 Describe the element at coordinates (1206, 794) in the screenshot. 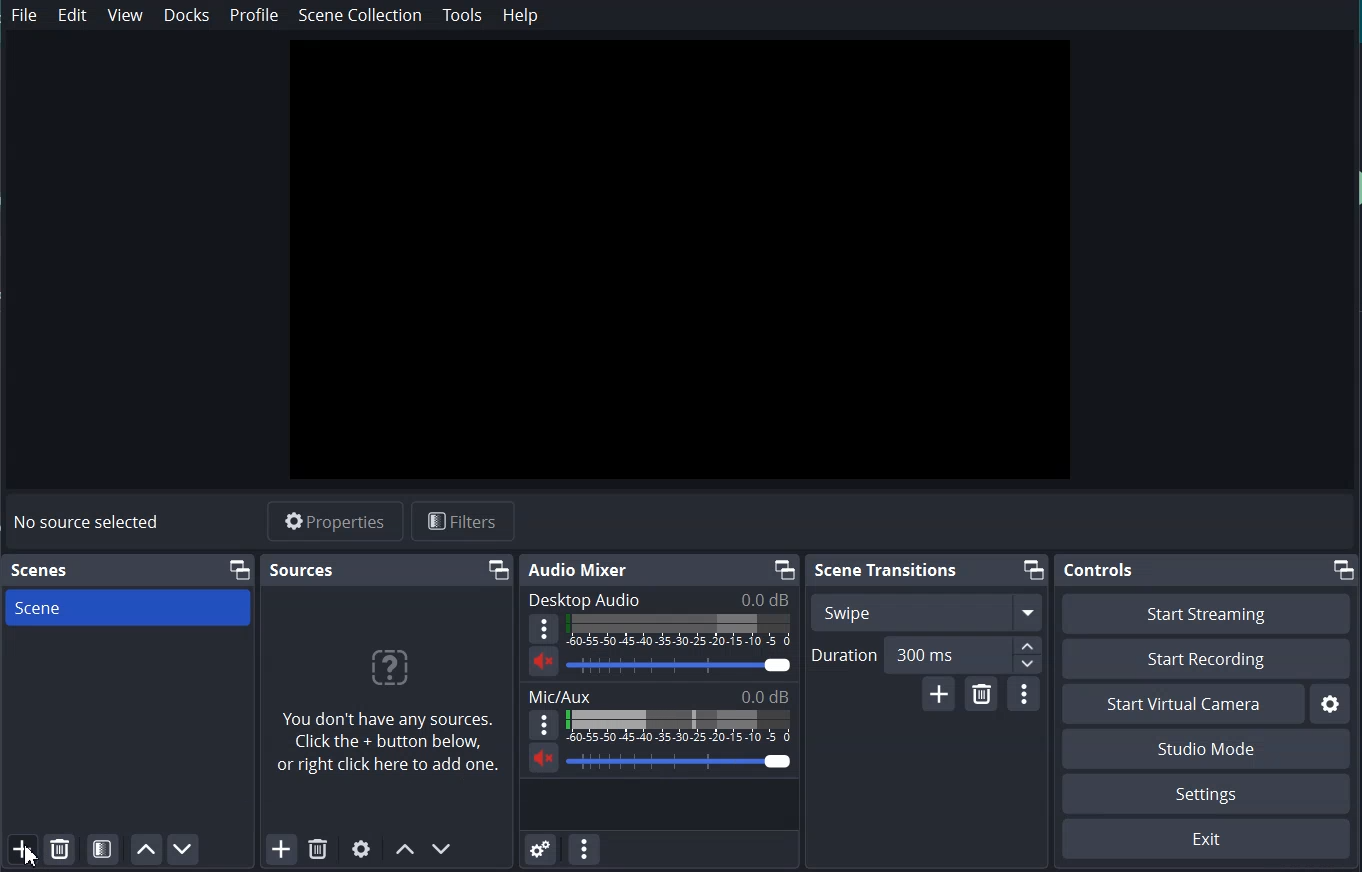

I see `Settings` at that location.